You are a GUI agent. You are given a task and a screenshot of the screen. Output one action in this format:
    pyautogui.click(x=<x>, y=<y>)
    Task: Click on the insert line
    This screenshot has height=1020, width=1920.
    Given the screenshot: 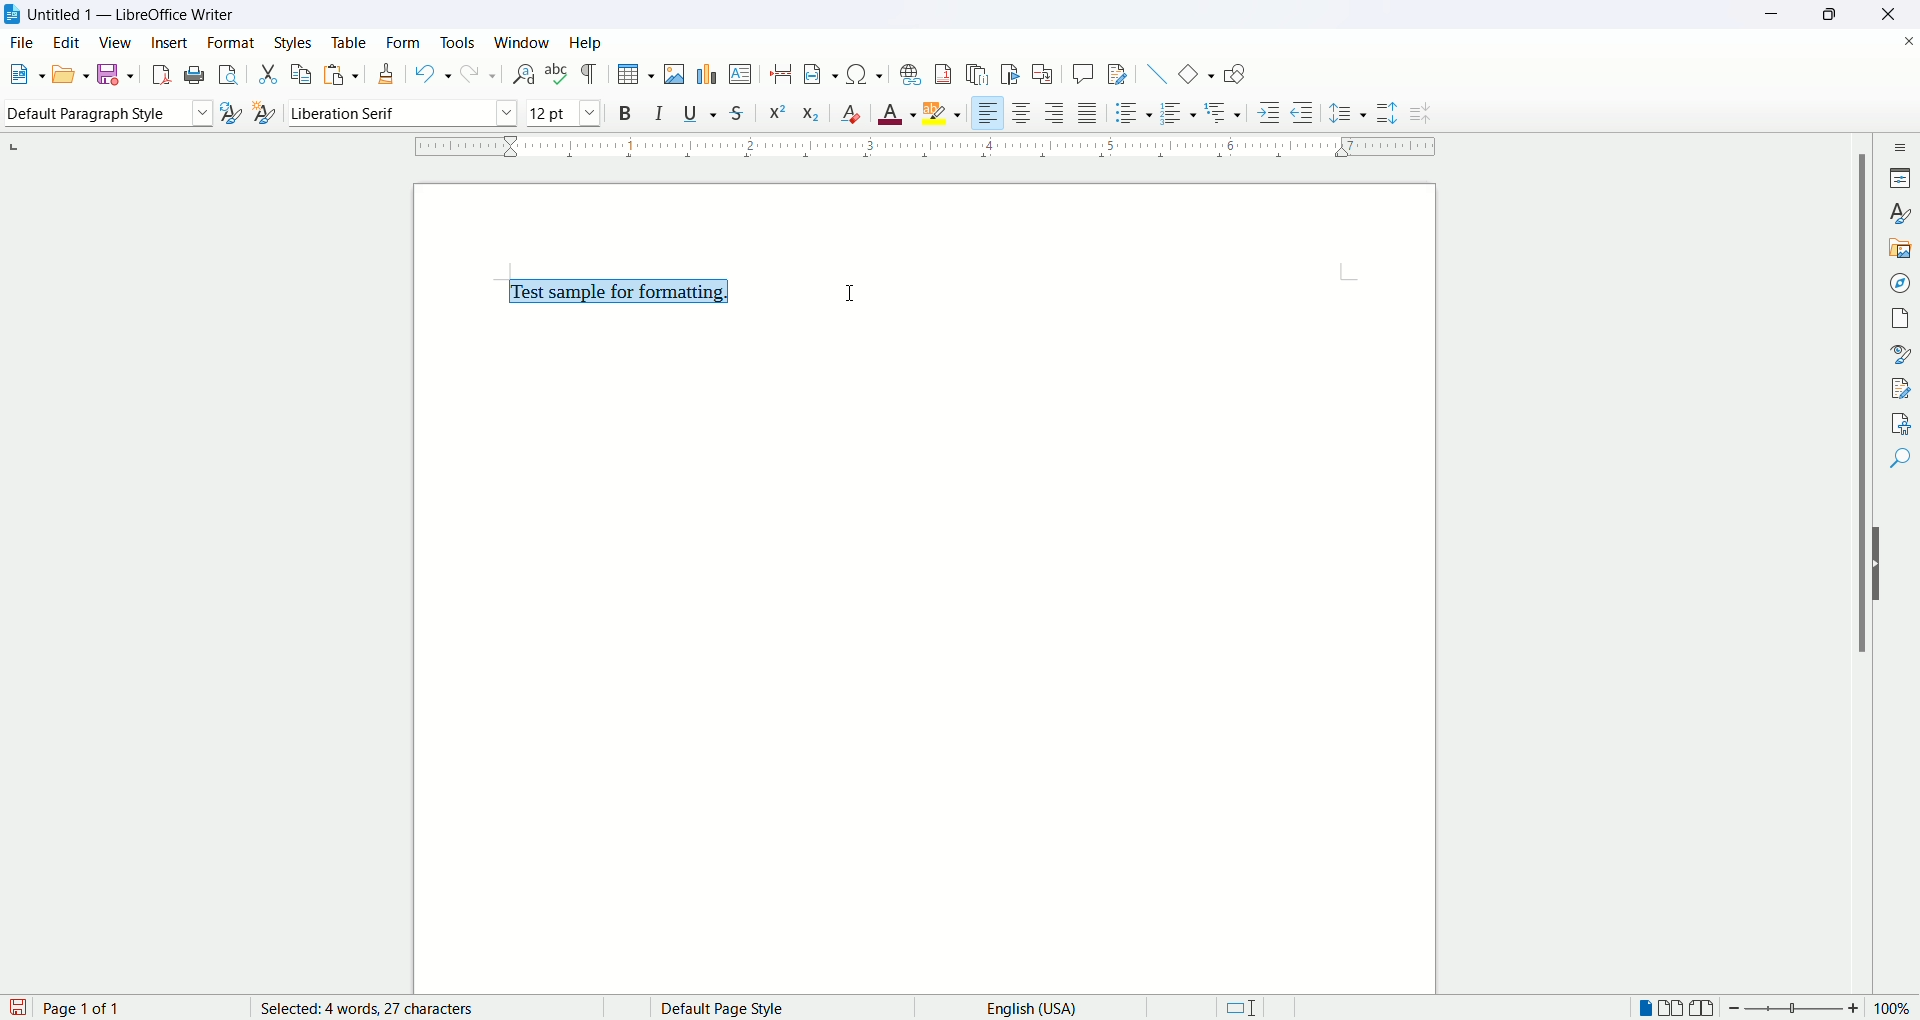 What is the action you would take?
    pyautogui.click(x=1149, y=71)
    